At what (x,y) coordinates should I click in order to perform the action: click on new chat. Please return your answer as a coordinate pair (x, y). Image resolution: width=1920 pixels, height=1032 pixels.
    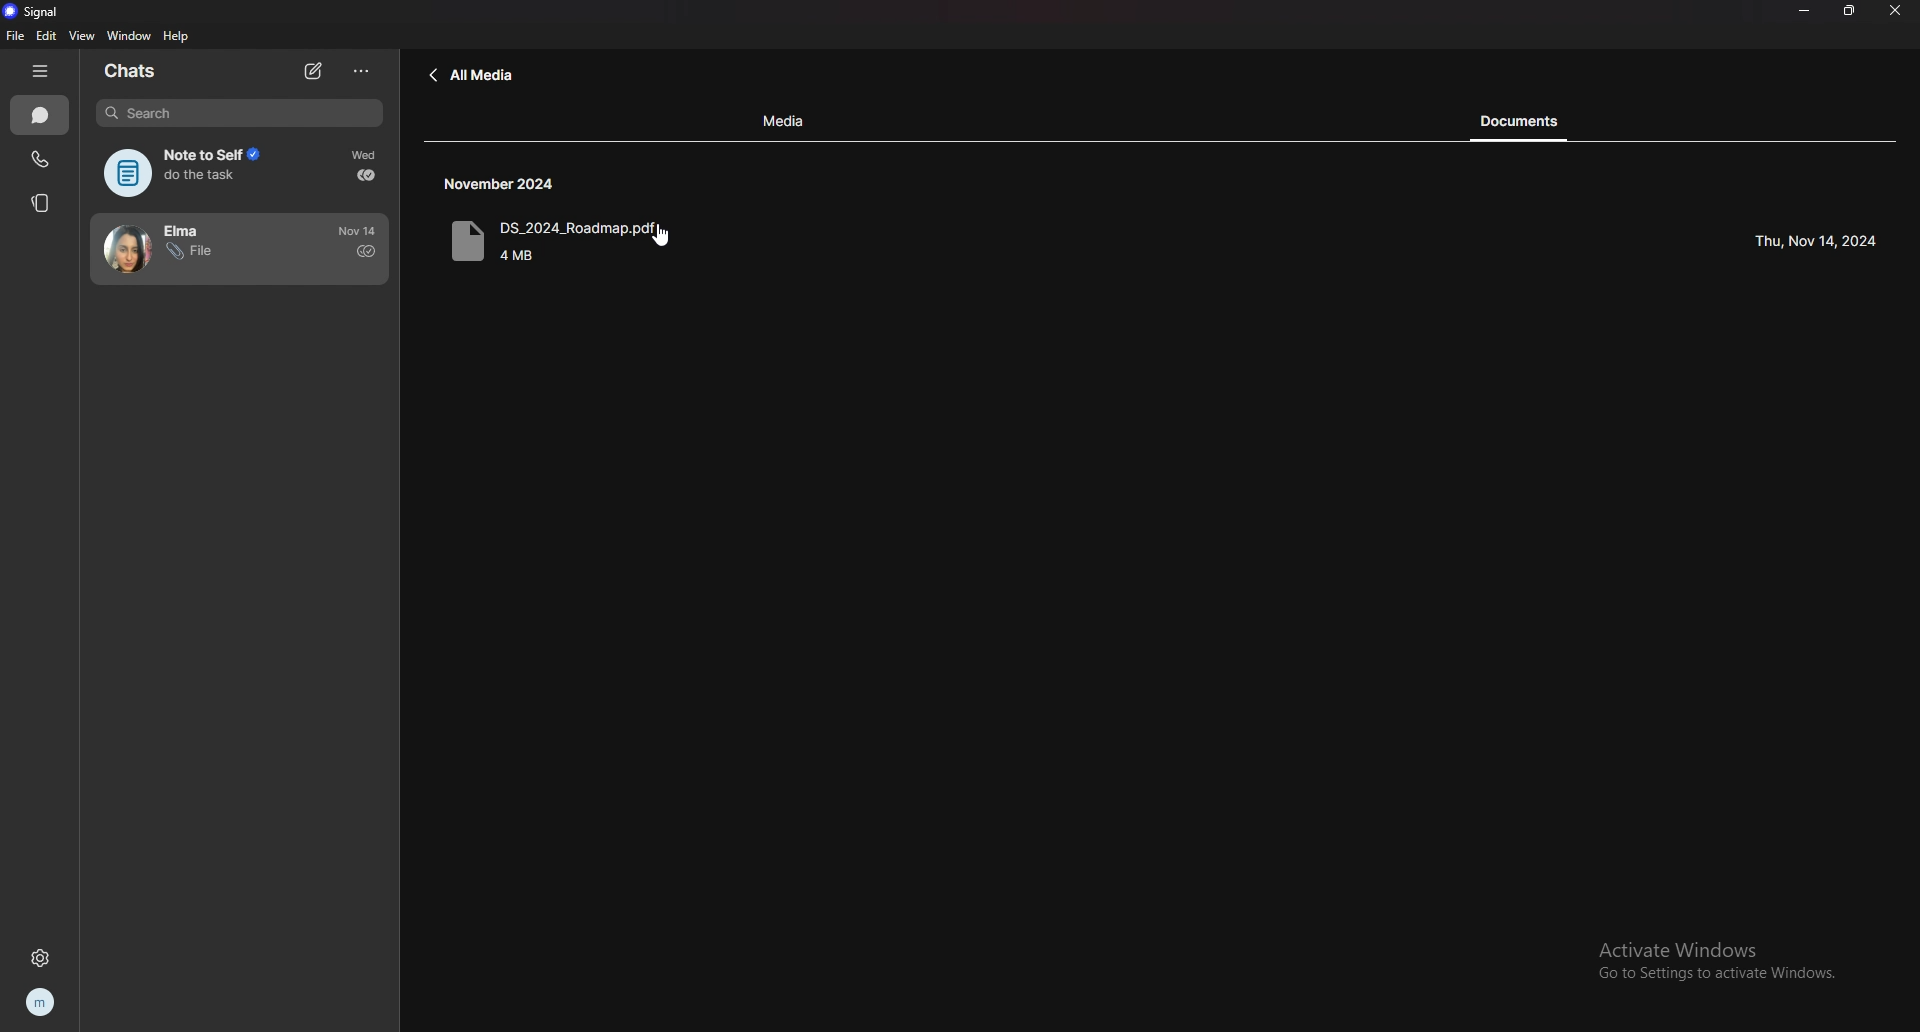
    Looking at the image, I should click on (313, 71).